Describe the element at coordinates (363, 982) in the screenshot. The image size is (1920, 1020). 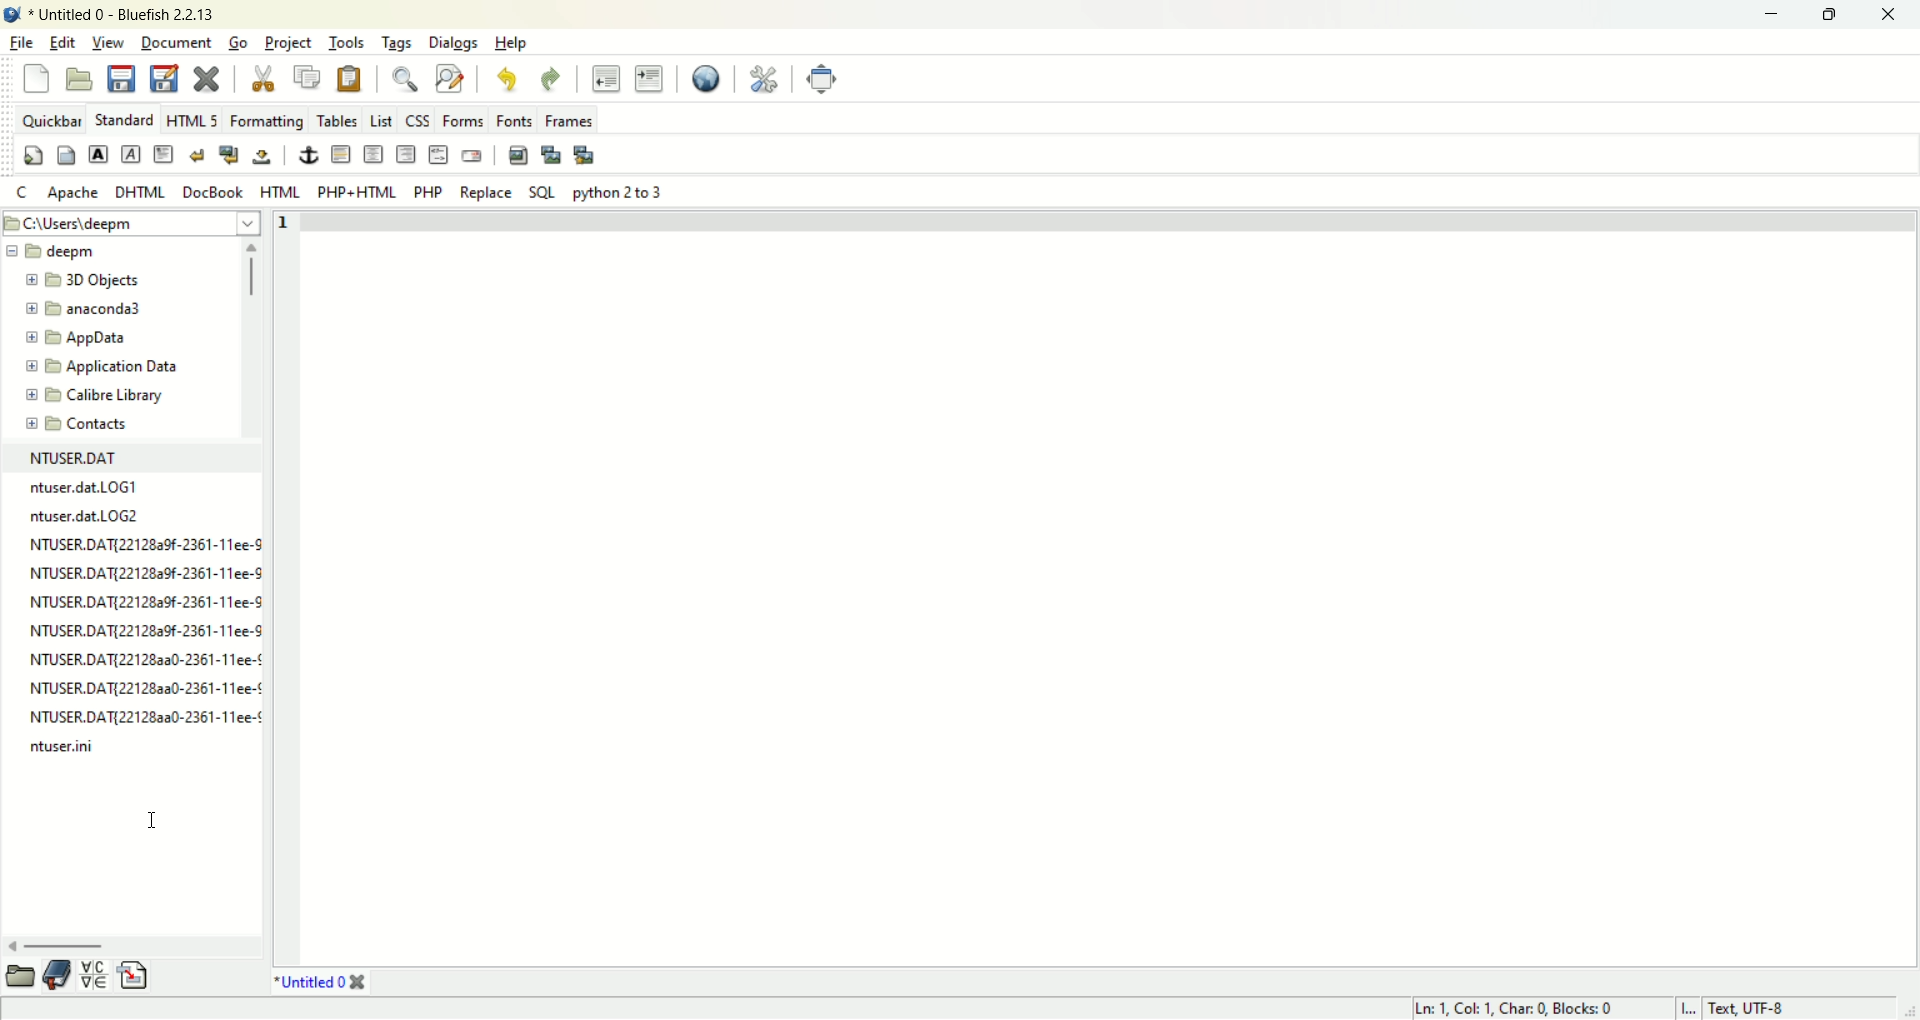
I see `close` at that location.